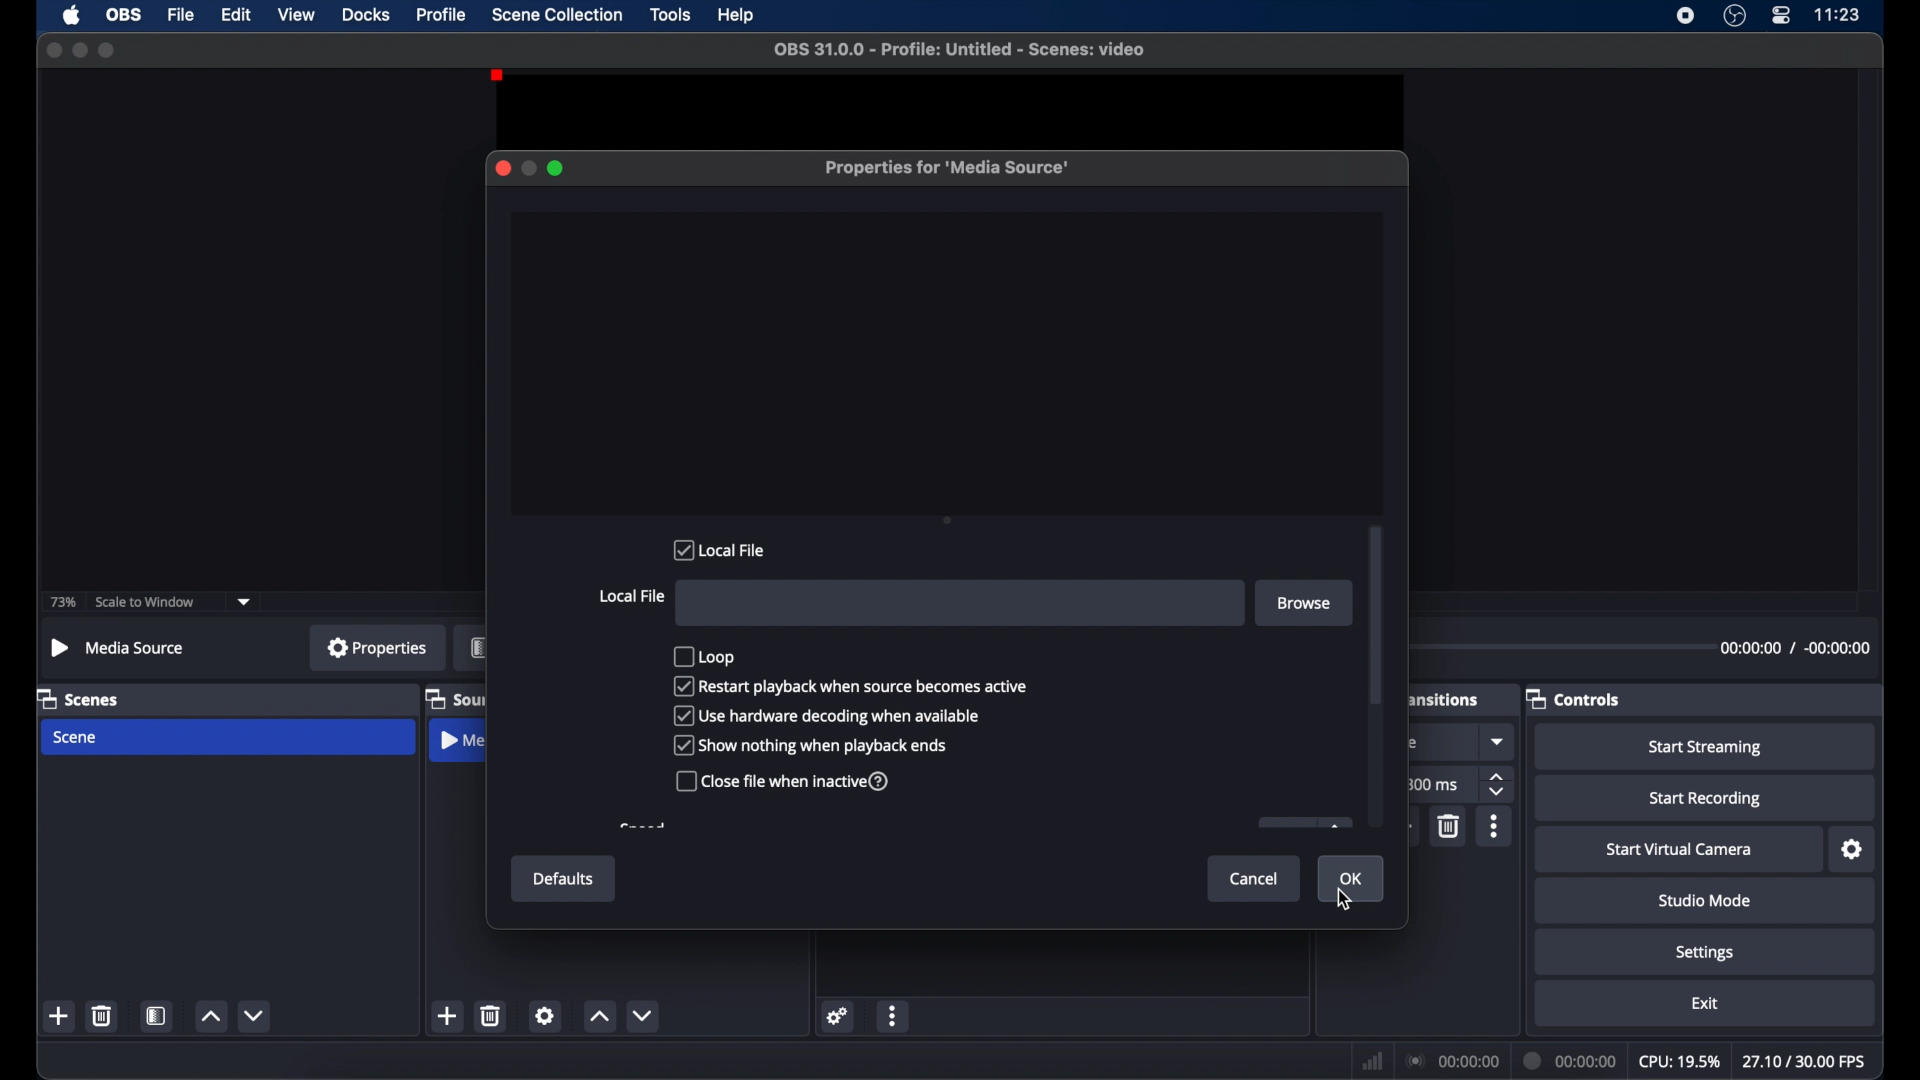 The height and width of the screenshot is (1080, 1920). I want to click on more options, so click(896, 1016).